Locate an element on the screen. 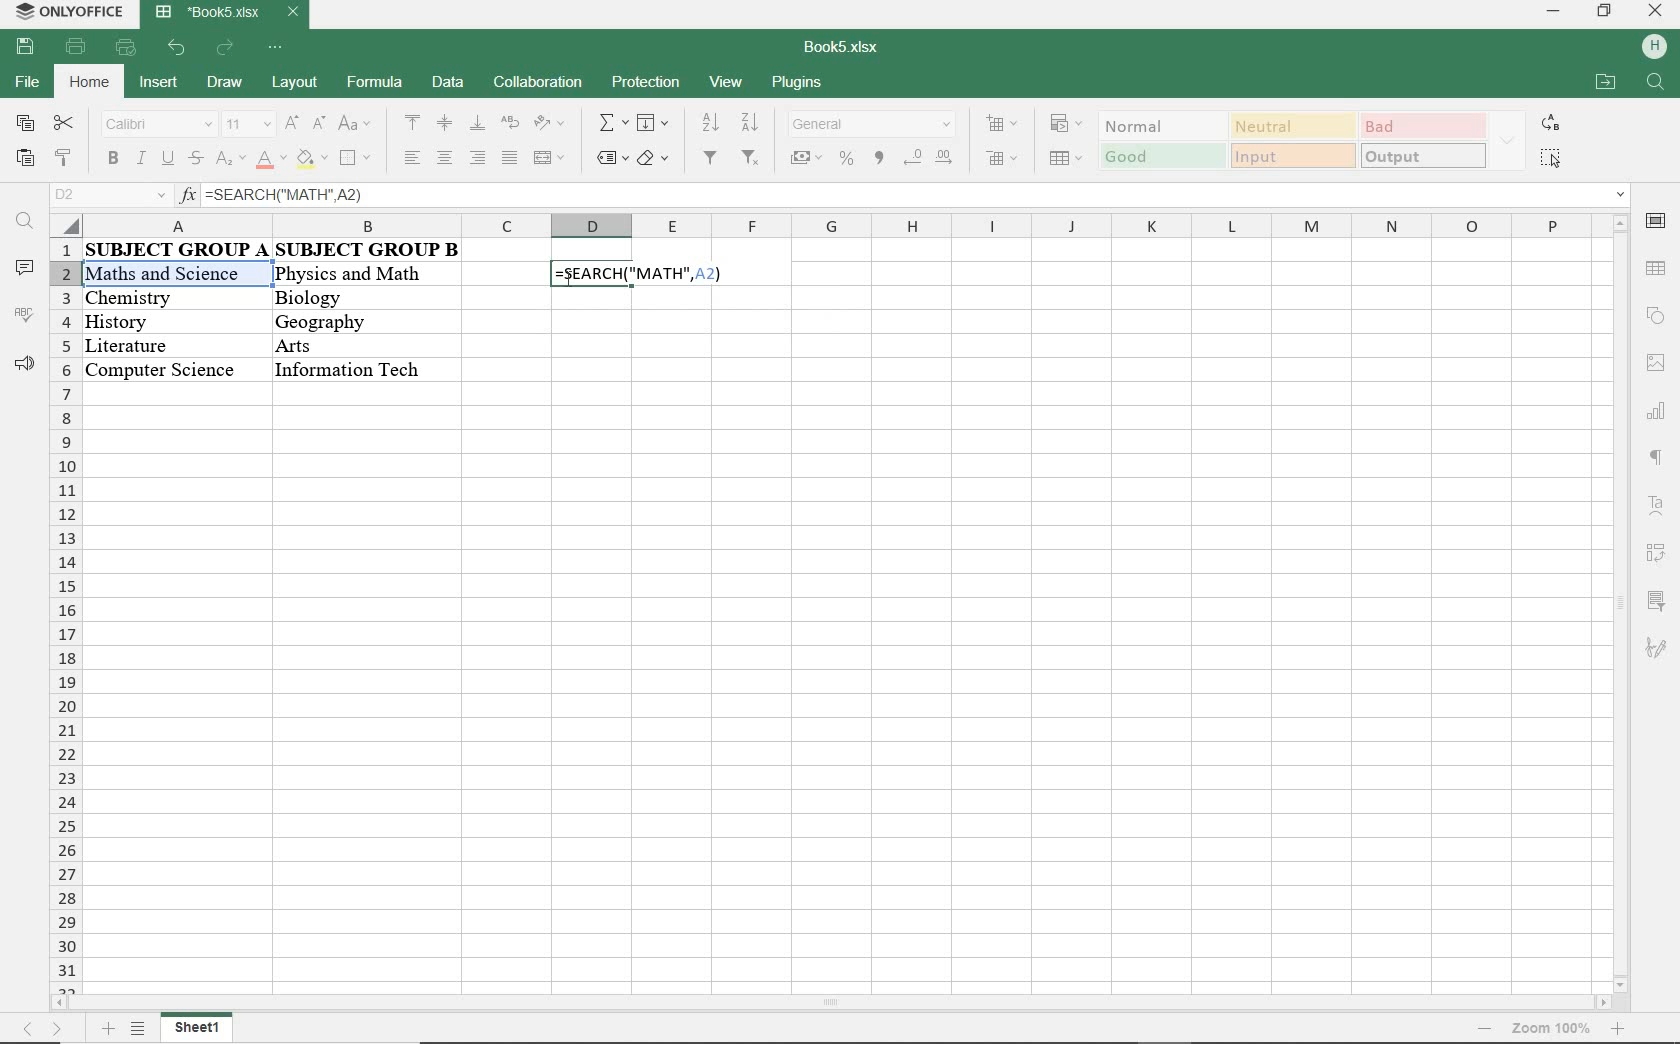 This screenshot has height=1044, width=1680. insert cells is located at coordinates (1000, 125).